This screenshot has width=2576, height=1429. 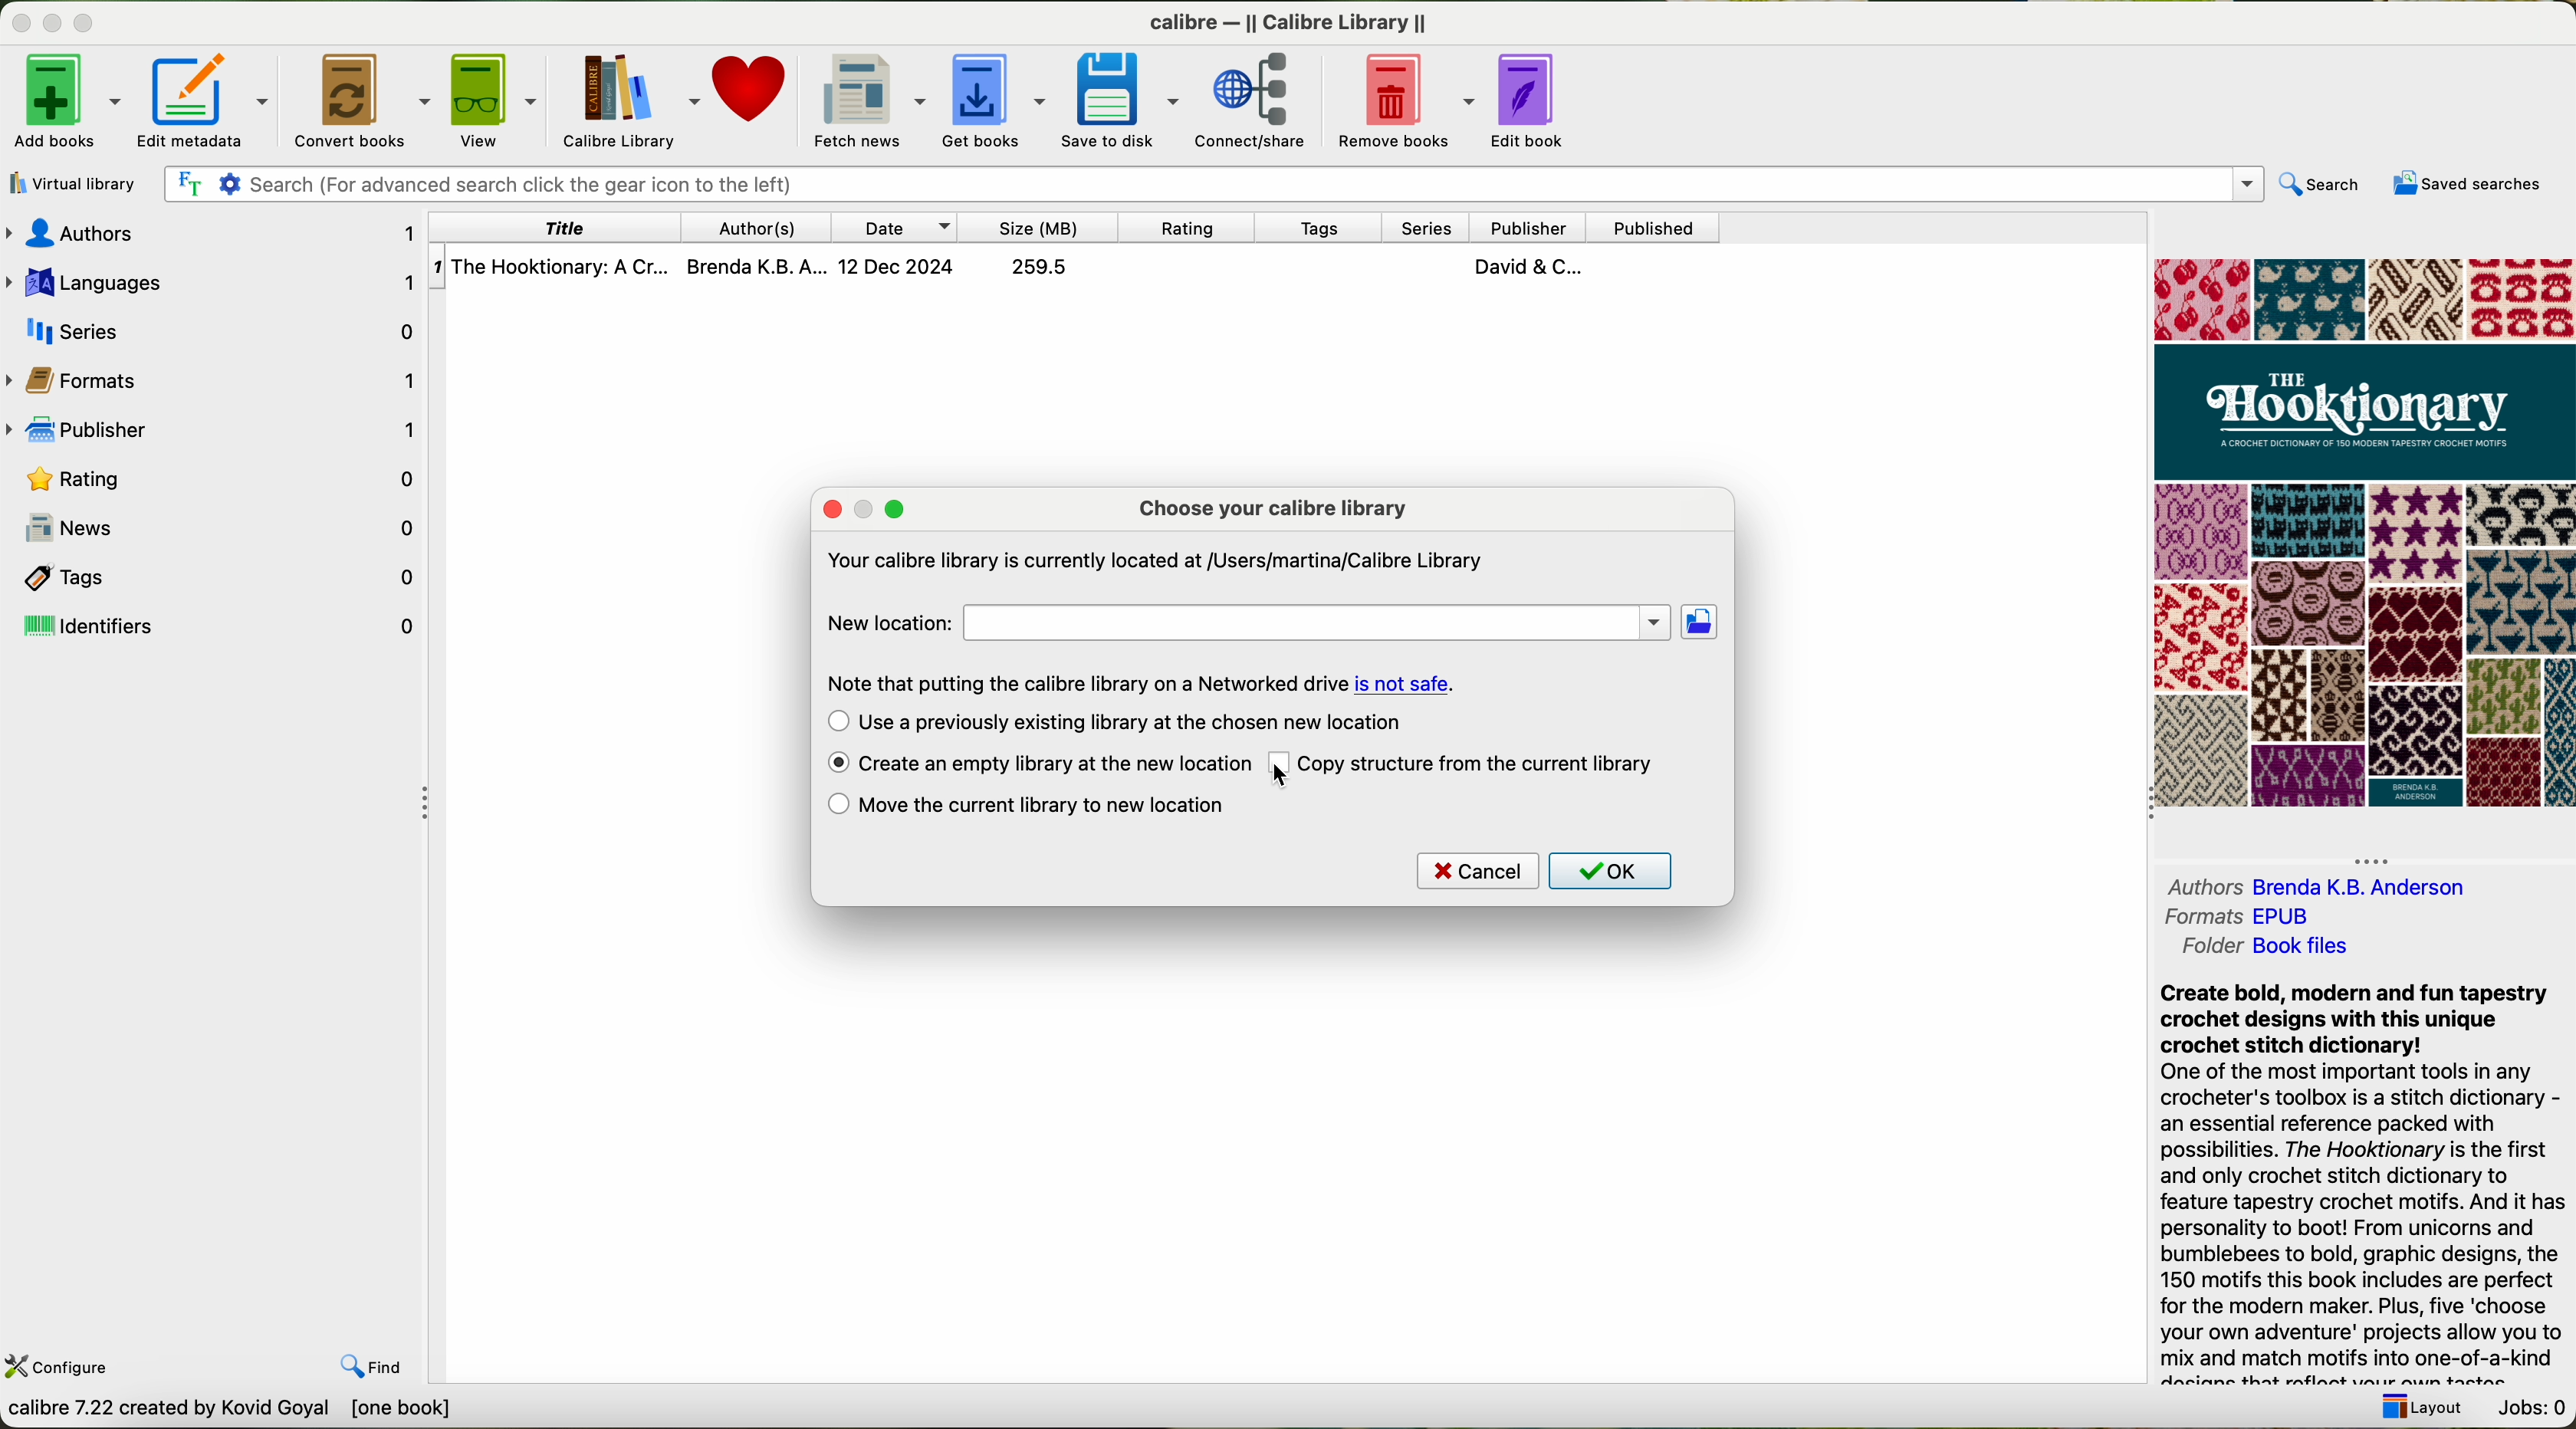 What do you see at coordinates (1270, 511) in the screenshot?
I see `choose your calibre library` at bounding box center [1270, 511].